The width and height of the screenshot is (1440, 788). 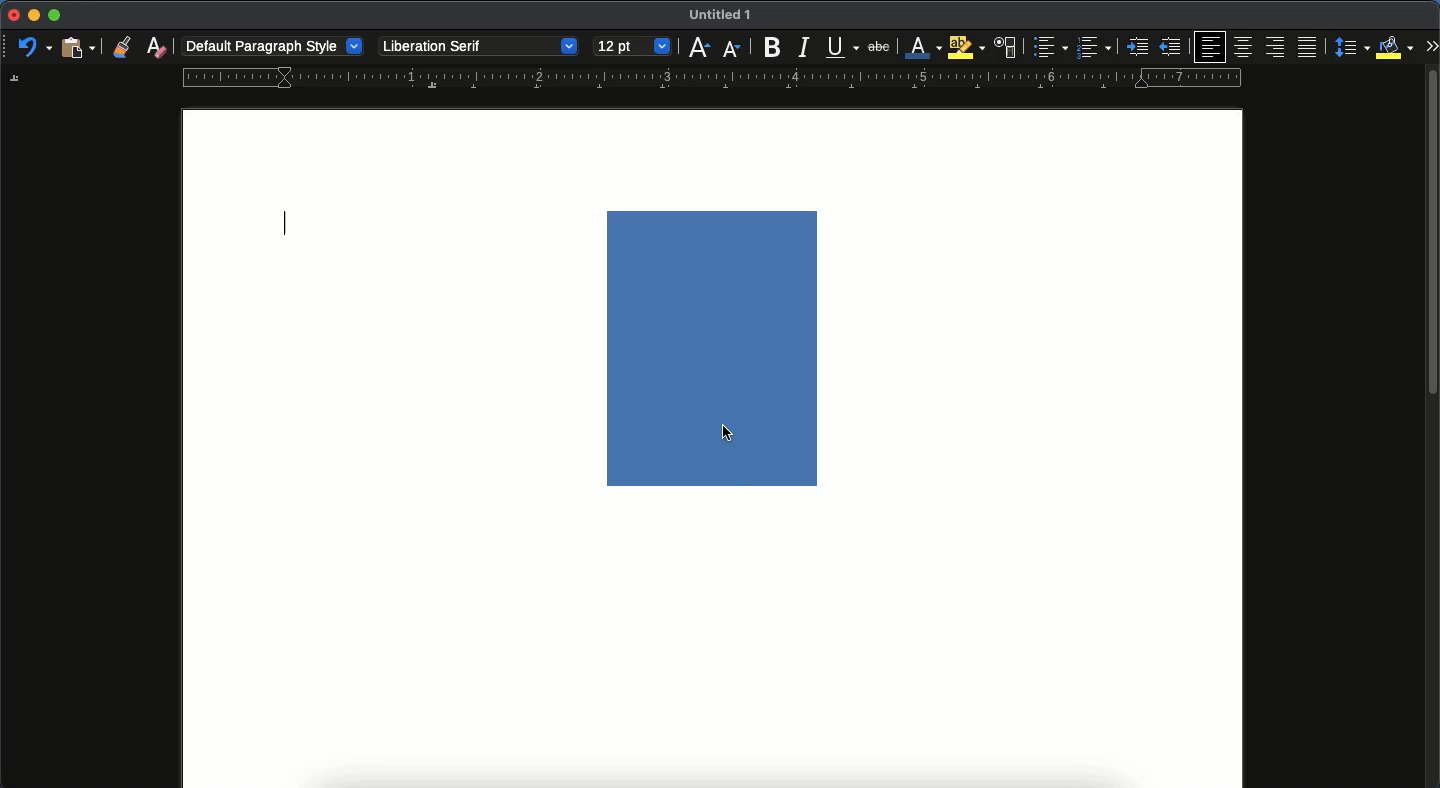 I want to click on Untiled 1 - name, so click(x=723, y=14).